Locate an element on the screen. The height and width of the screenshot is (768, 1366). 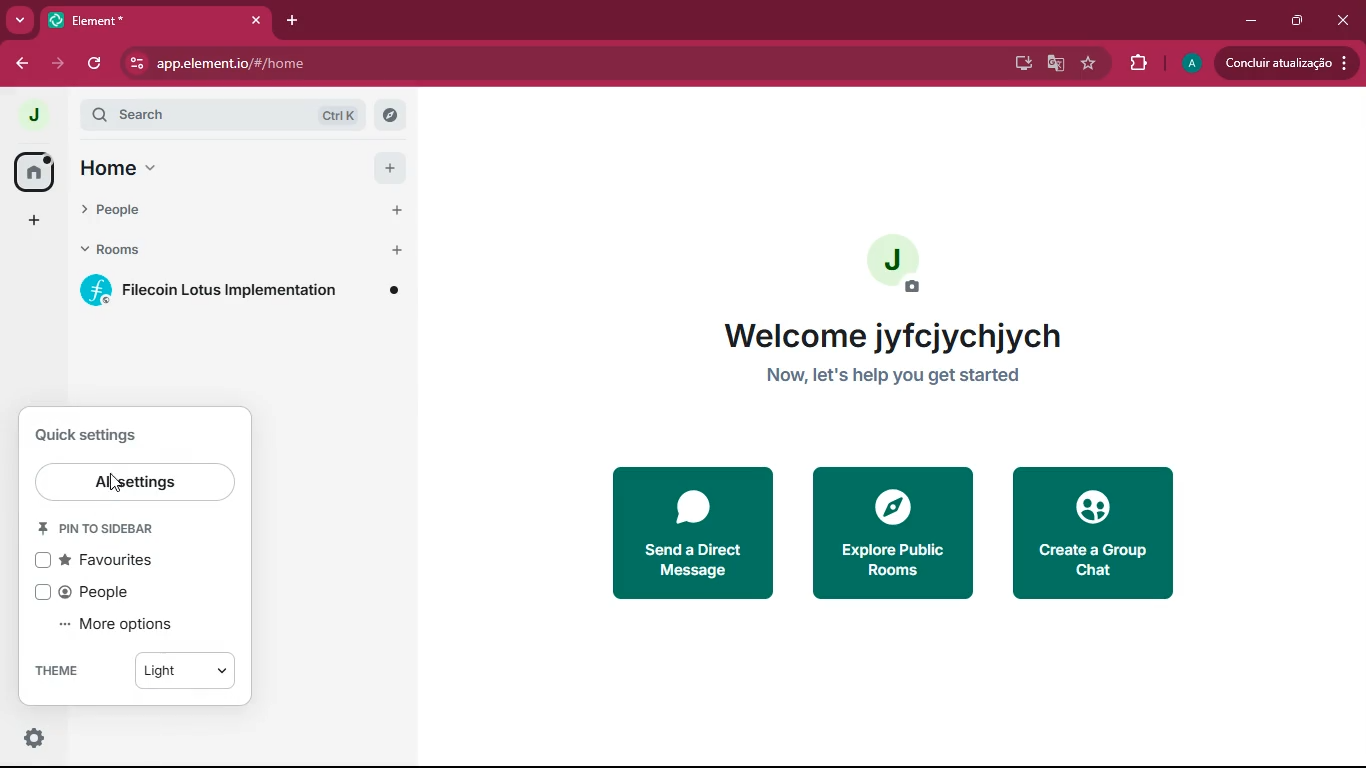
filecoin lotus implementation is located at coordinates (244, 295).